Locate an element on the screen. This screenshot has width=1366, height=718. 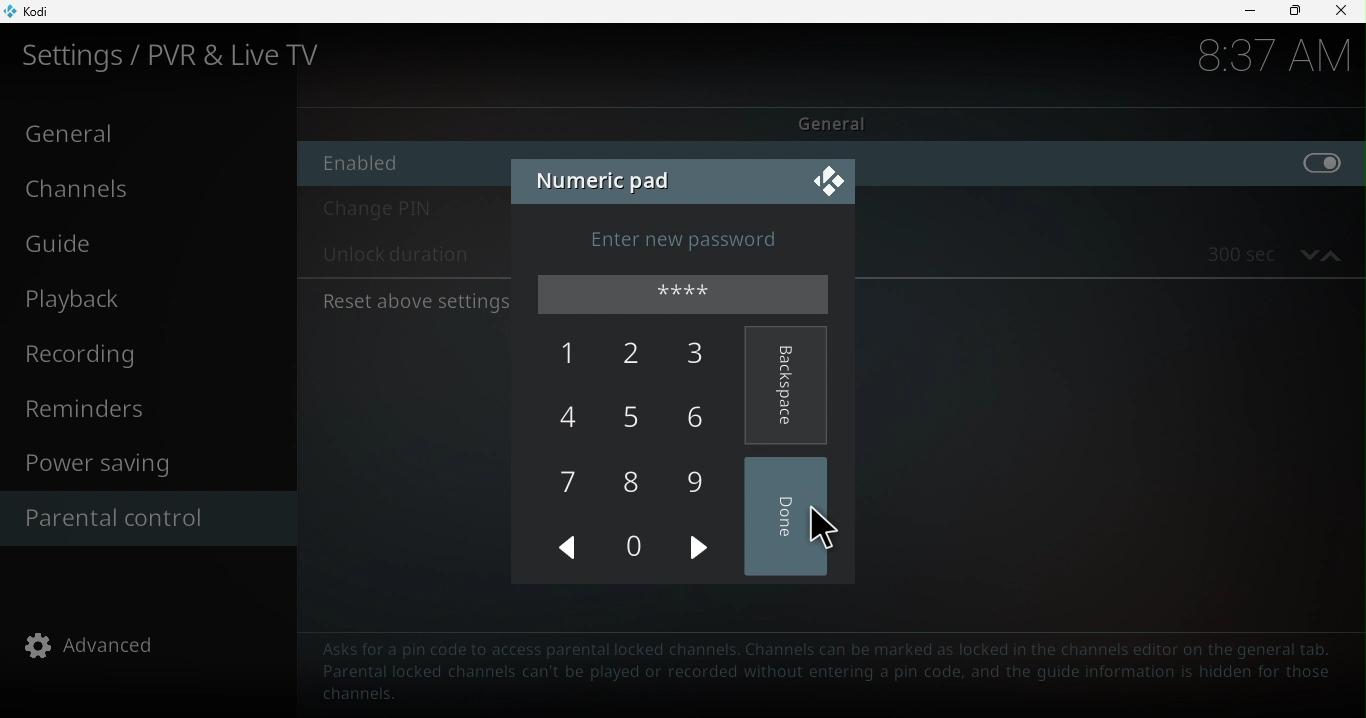
next is located at coordinates (701, 545).